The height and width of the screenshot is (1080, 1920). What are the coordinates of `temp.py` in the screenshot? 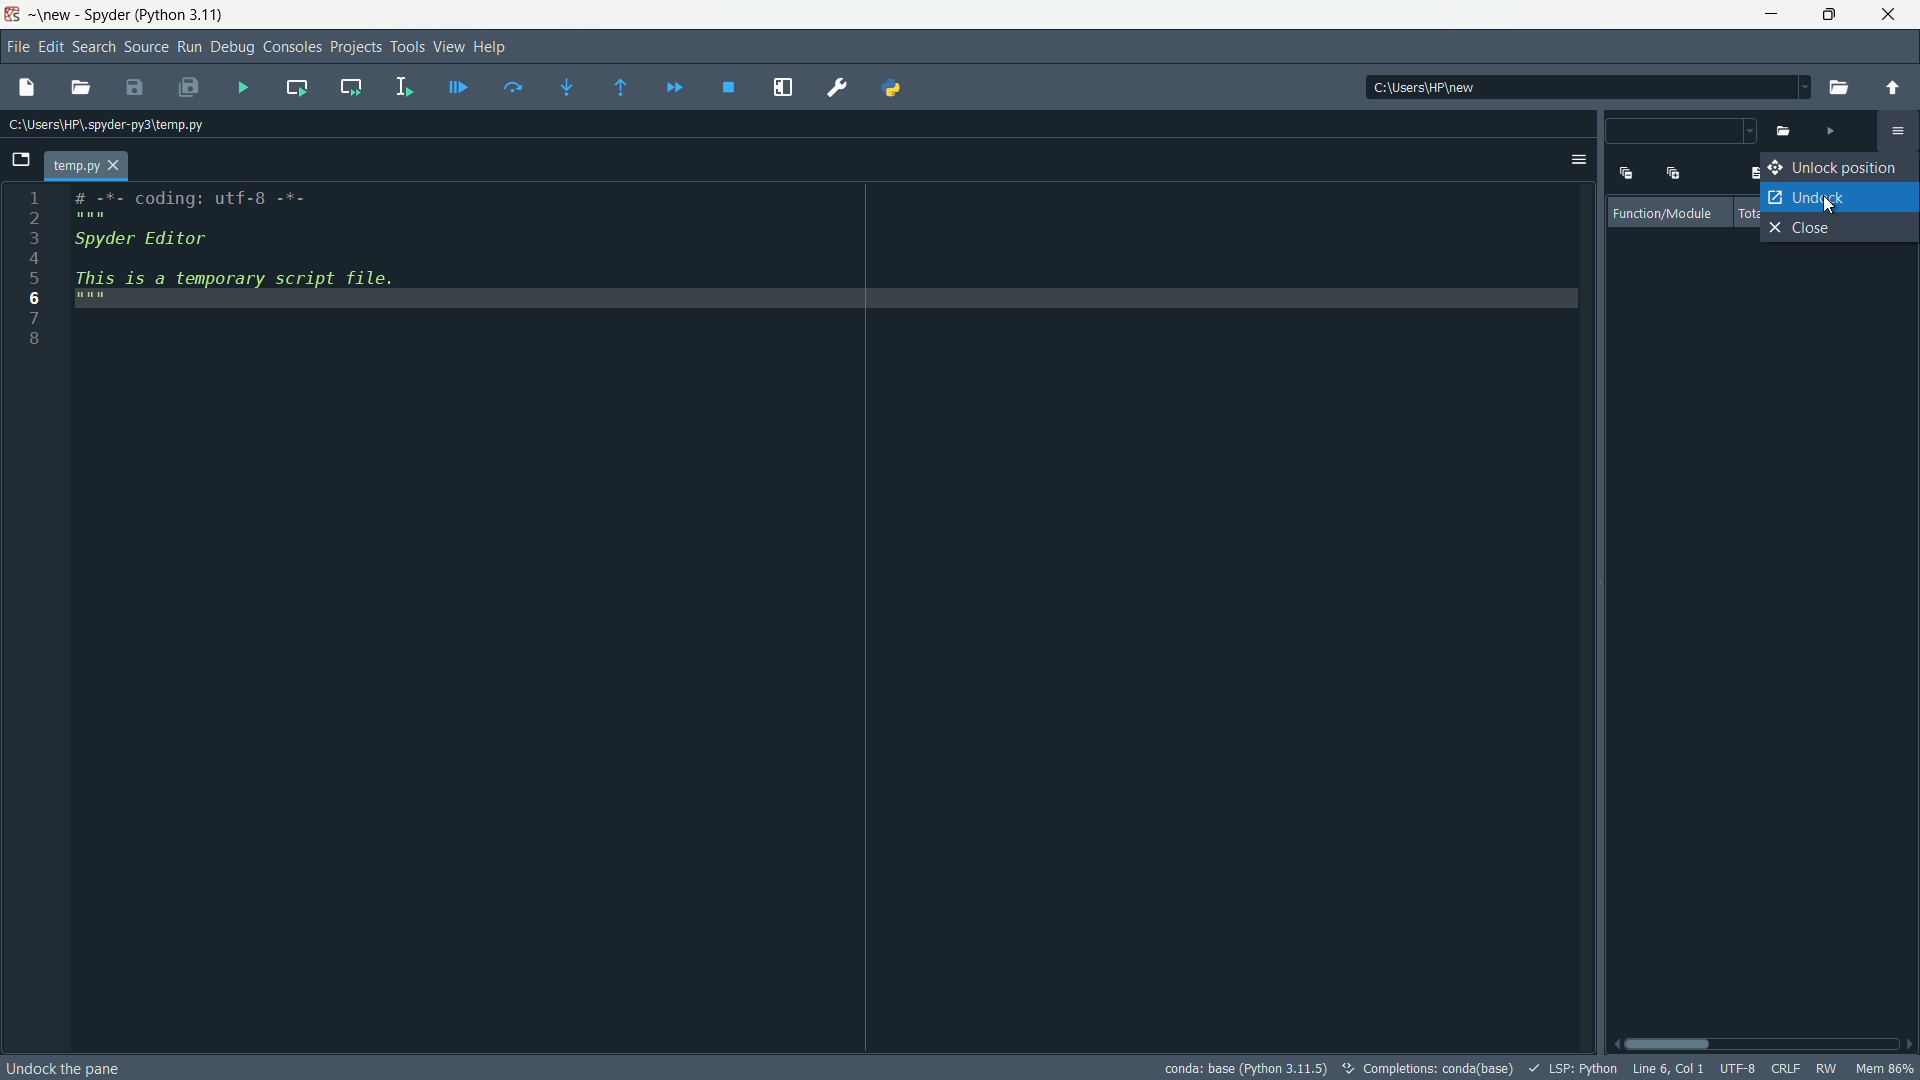 It's located at (88, 166).